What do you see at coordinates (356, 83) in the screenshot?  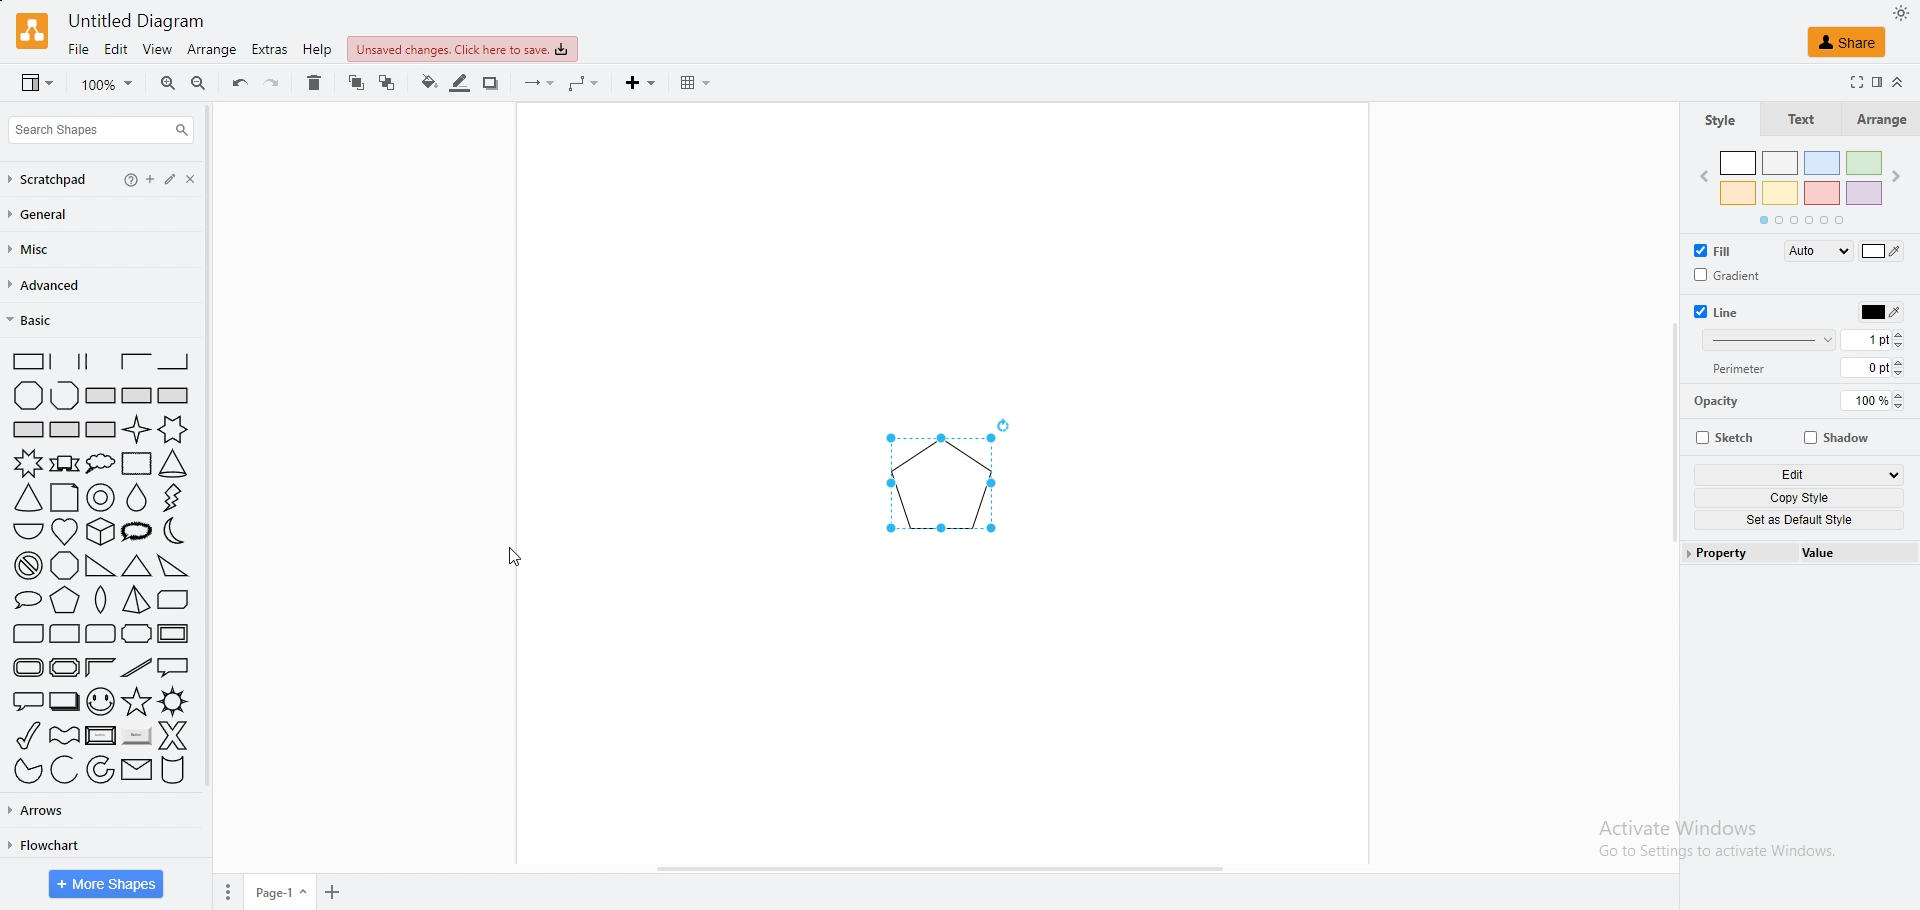 I see `to front` at bounding box center [356, 83].